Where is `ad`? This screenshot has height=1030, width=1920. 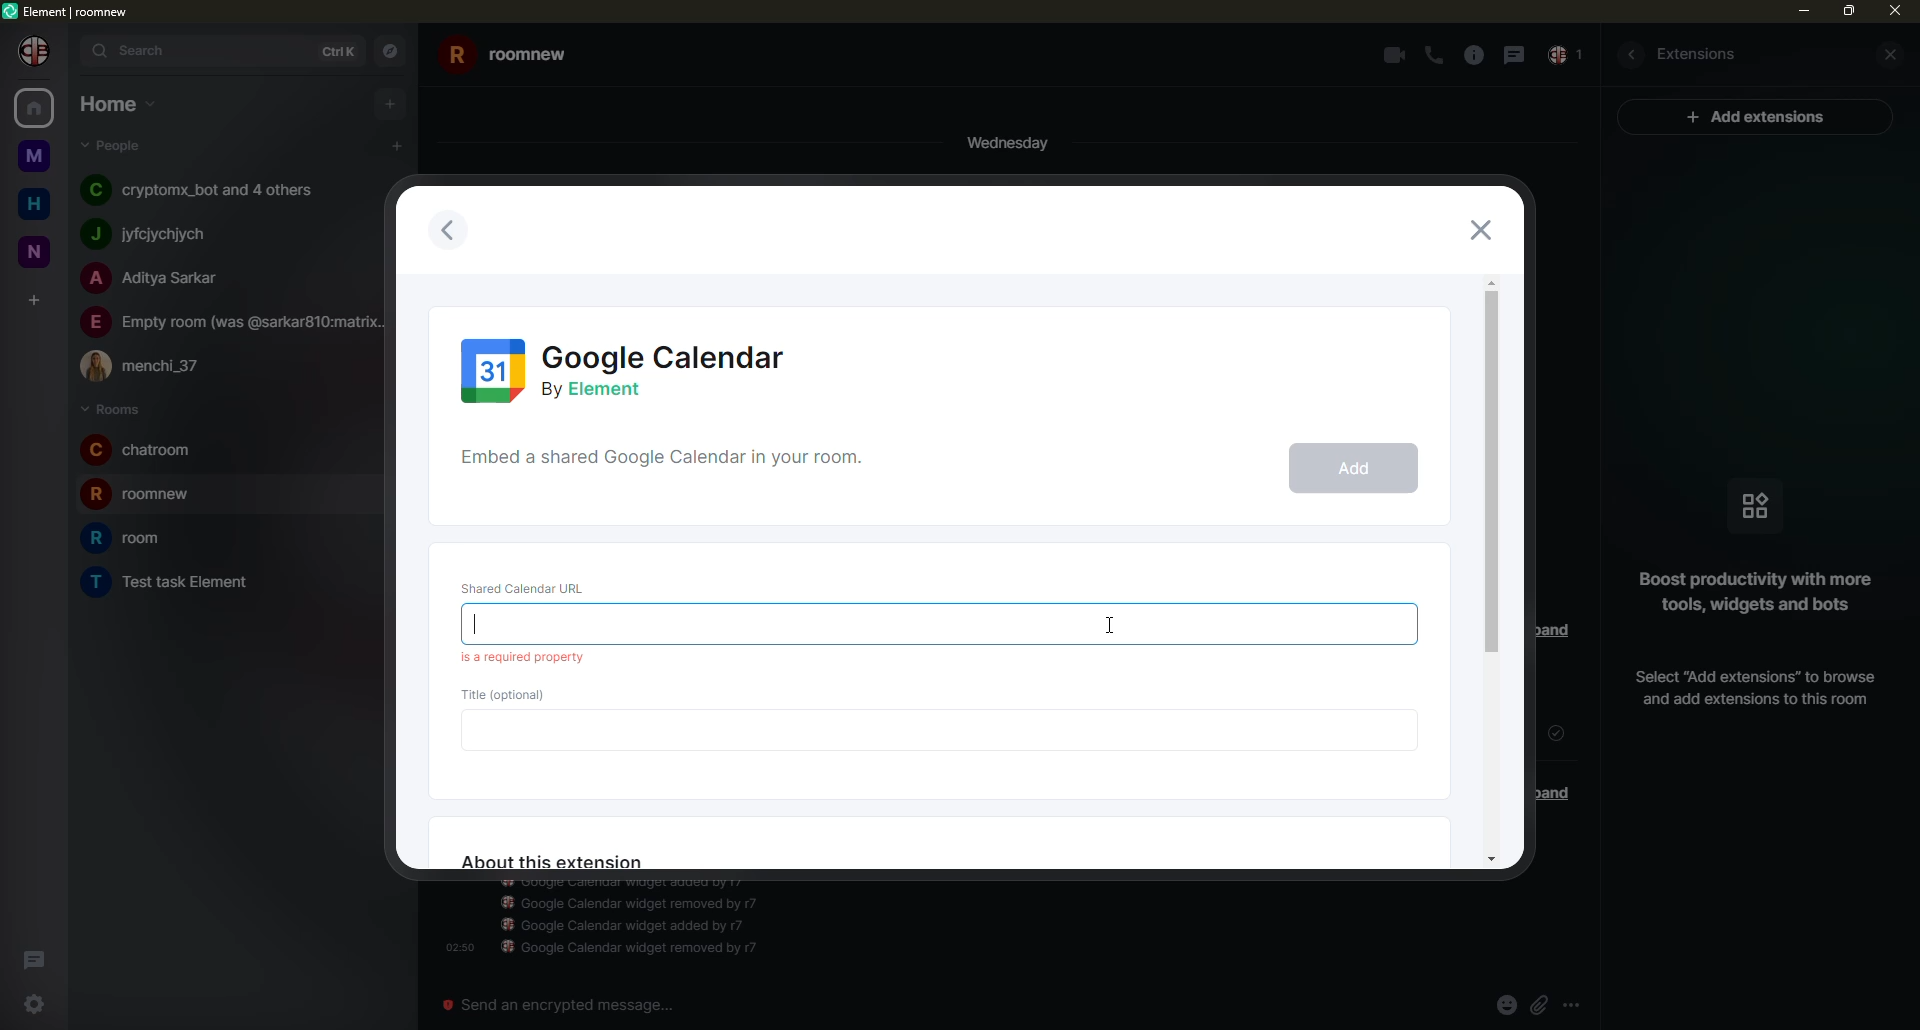
ad is located at coordinates (1764, 118).